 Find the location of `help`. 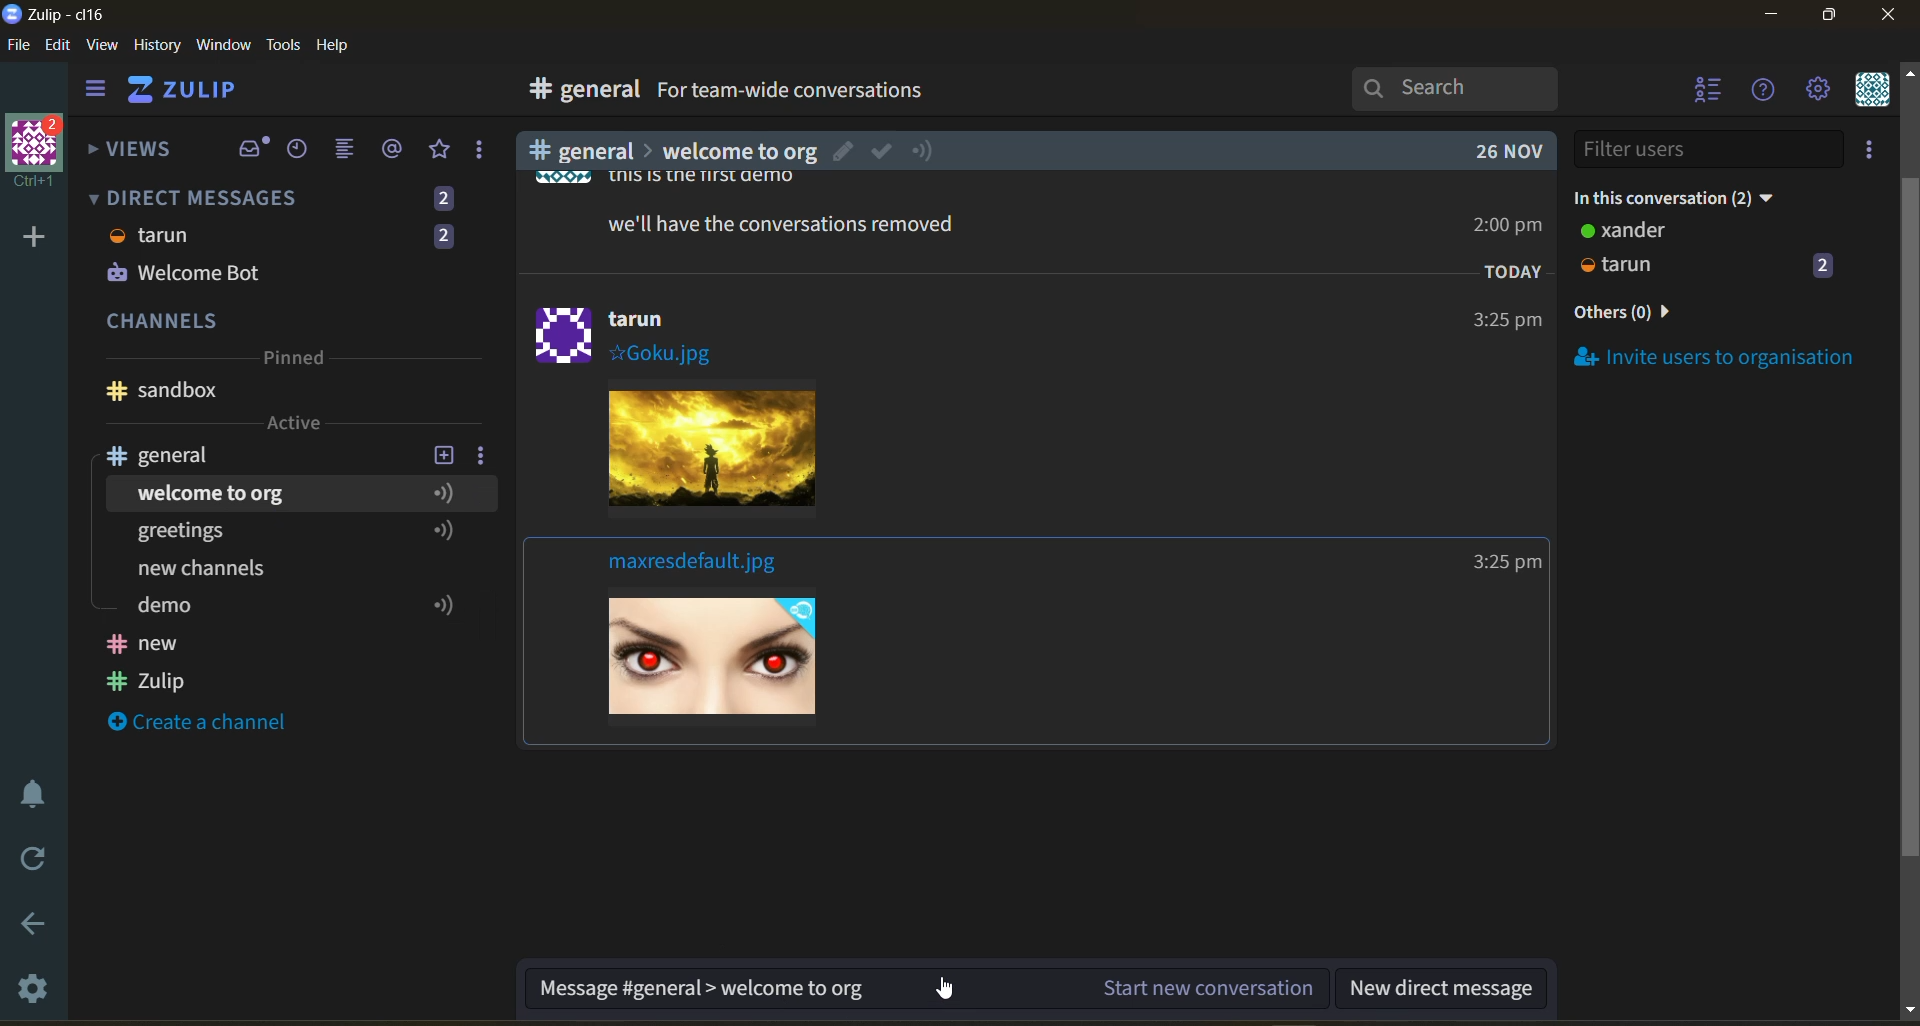

help is located at coordinates (340, 46).